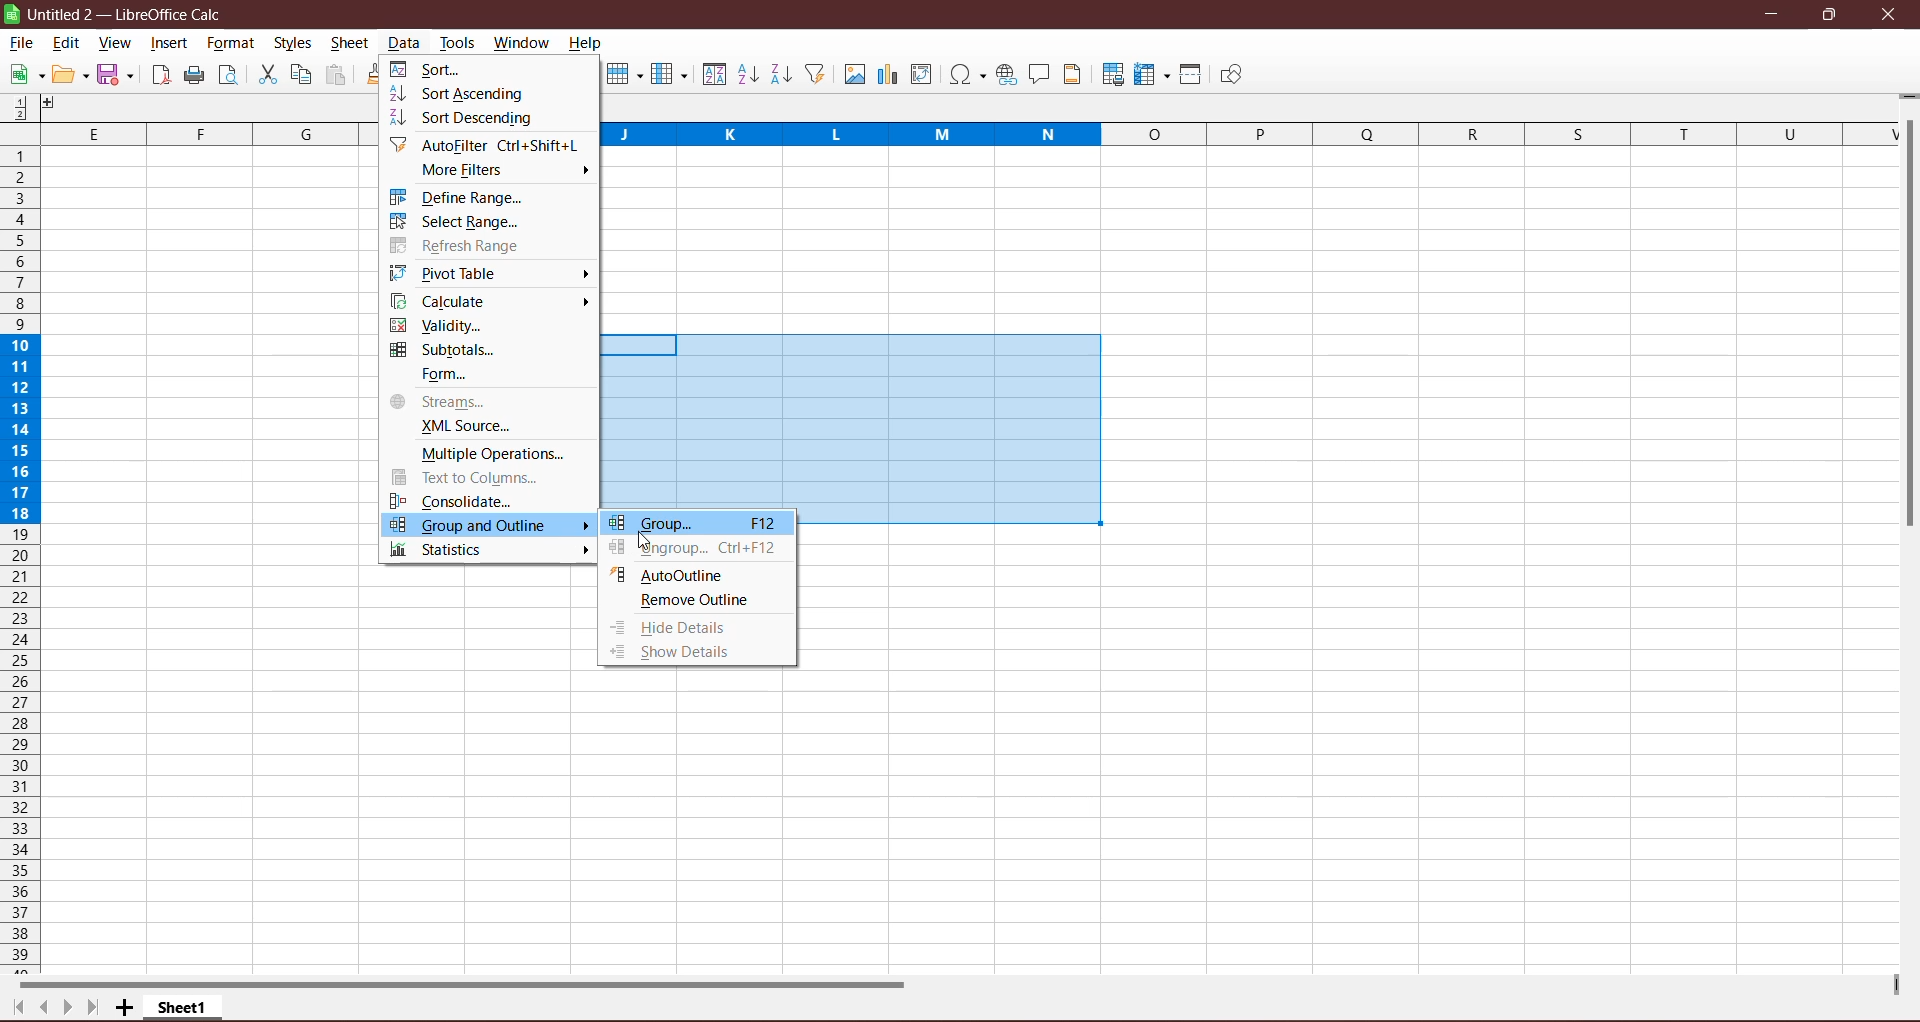 Image resolution: width=1920 pixels, height=1022 pixels. I want to click on Sheet Name, so click(185, 1007).